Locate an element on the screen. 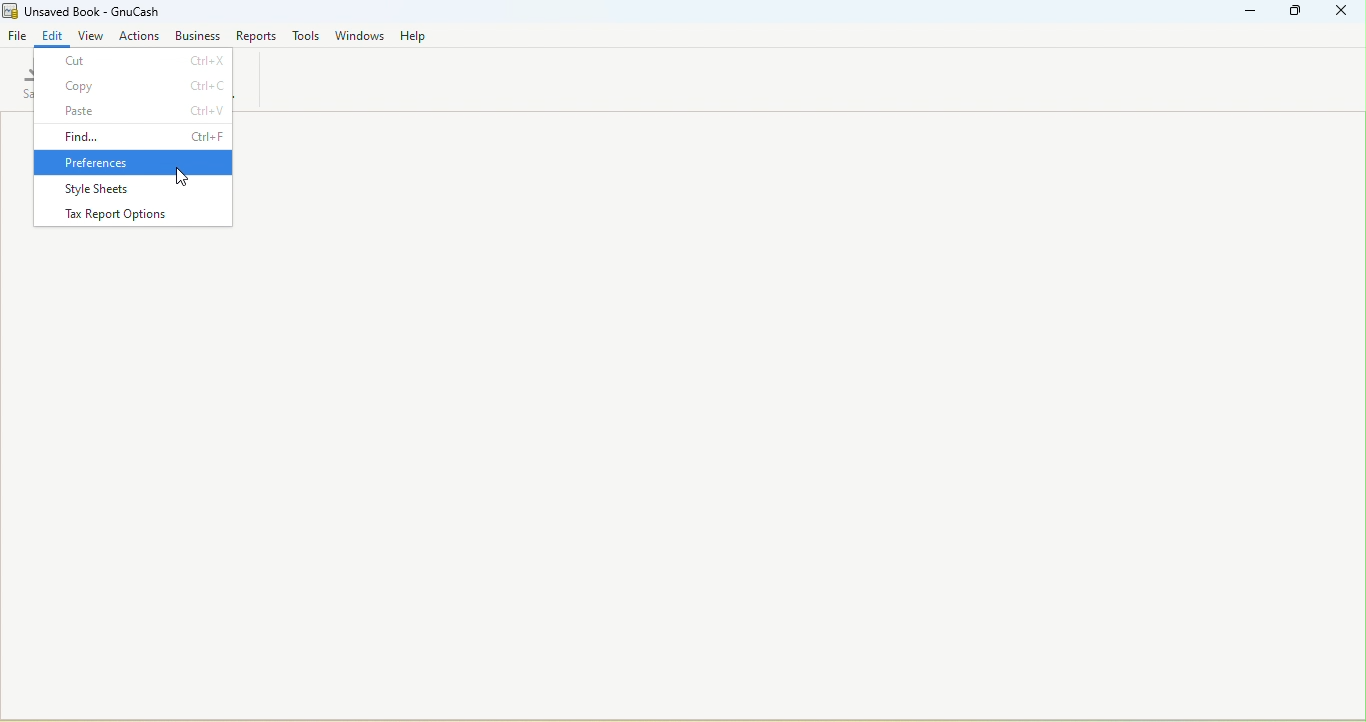 This screenshot has width=1366, height=722. Maximize is located at coordinates (1297, 14).